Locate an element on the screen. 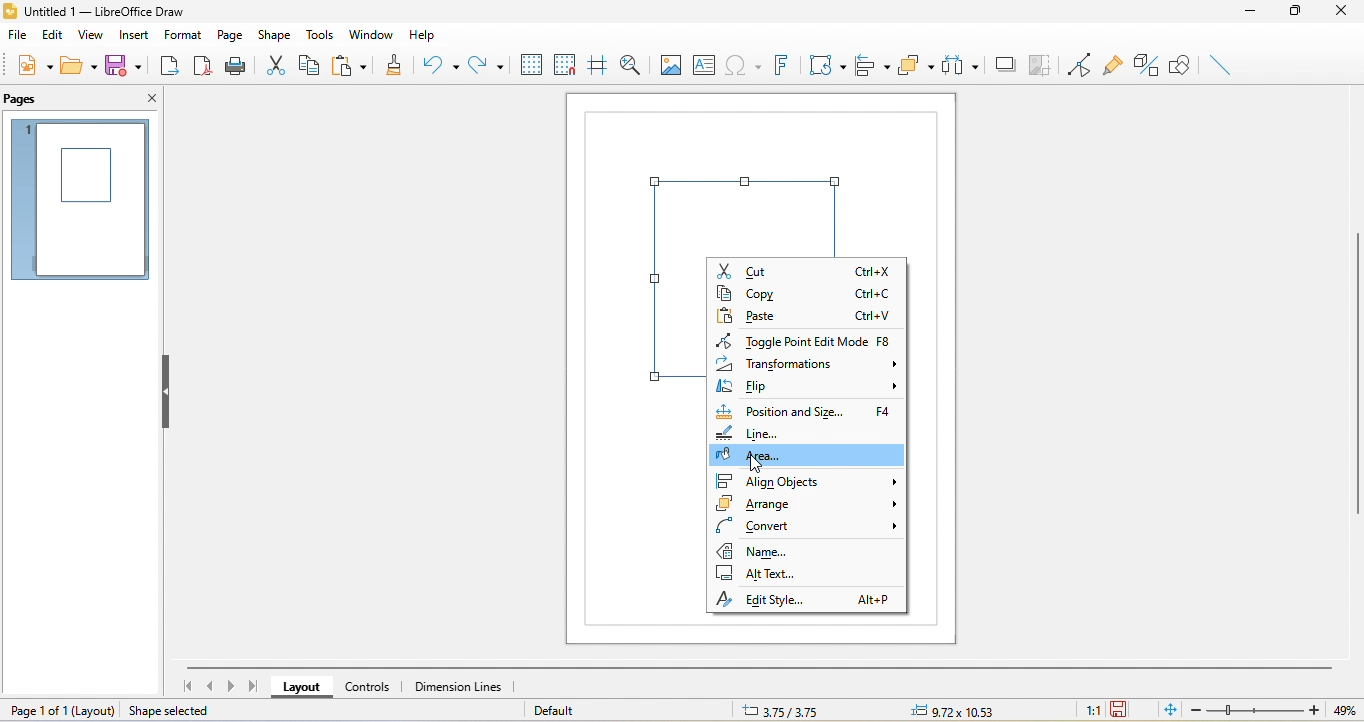  insert line is located at coordinates (1216, 63).